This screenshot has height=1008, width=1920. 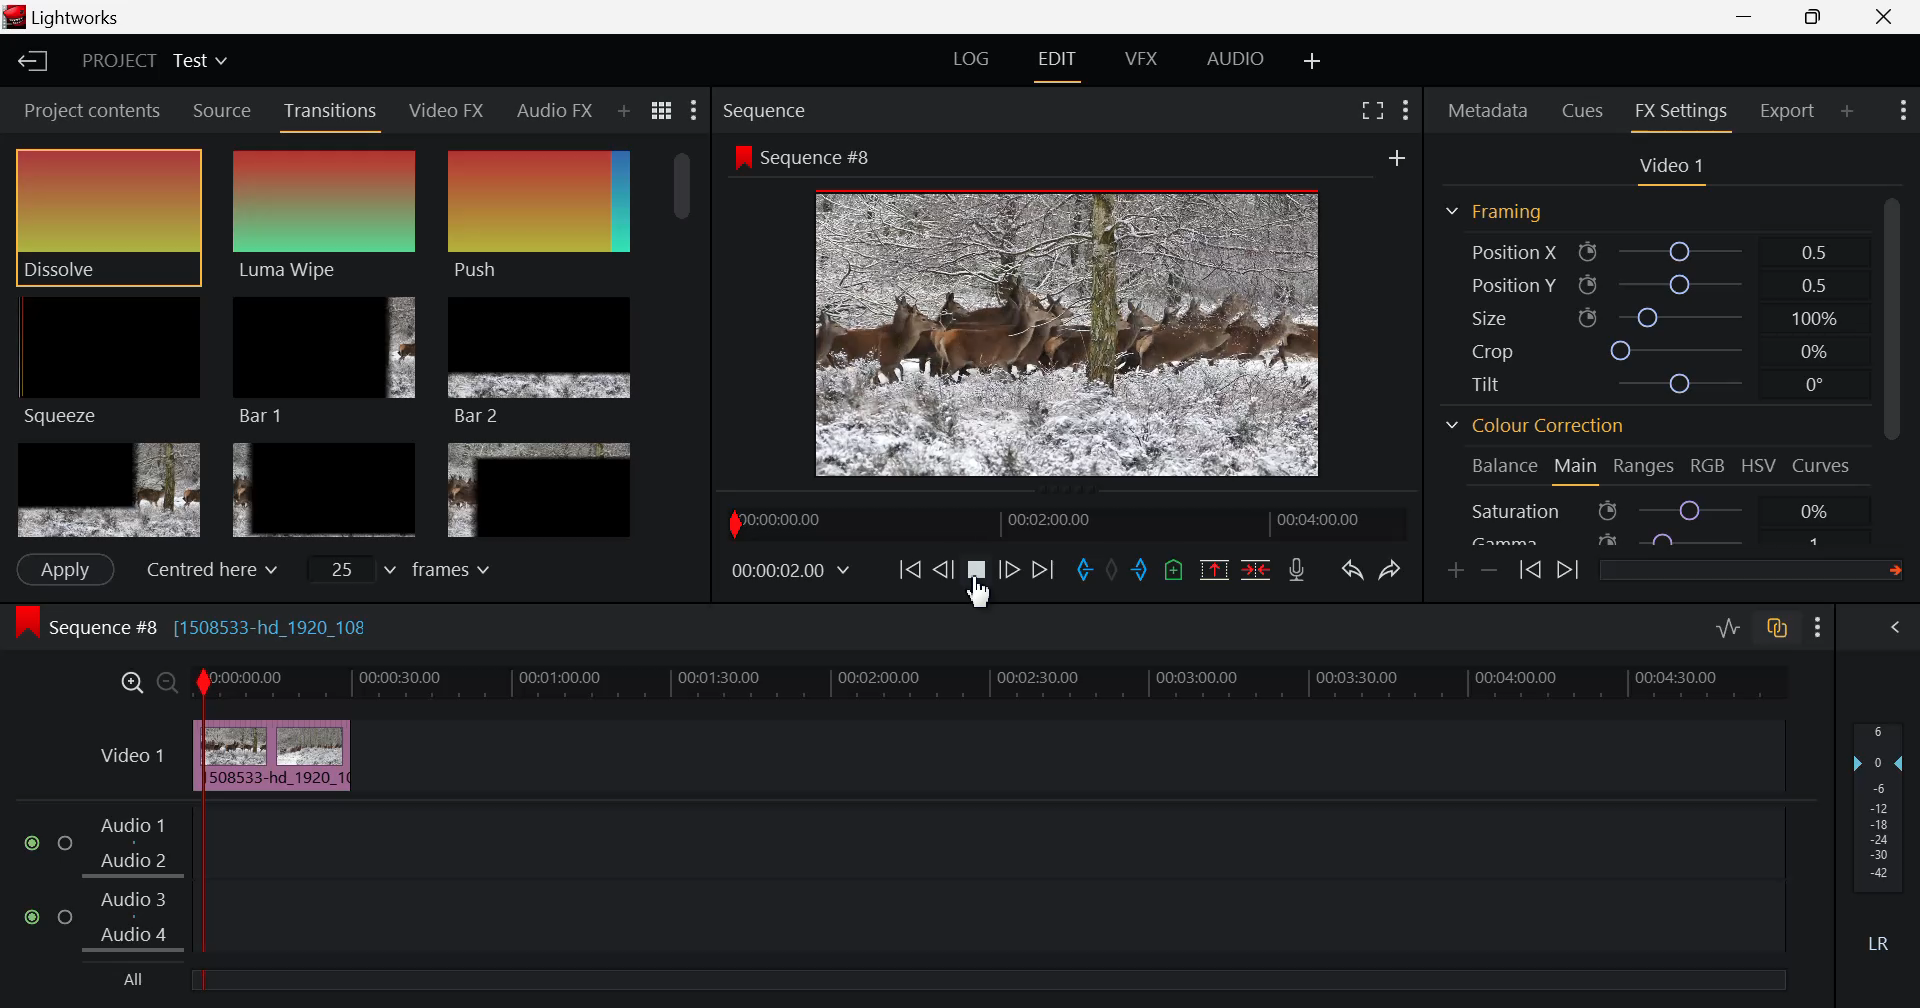 I want to click on Sequence , so click(x=769, y=111).